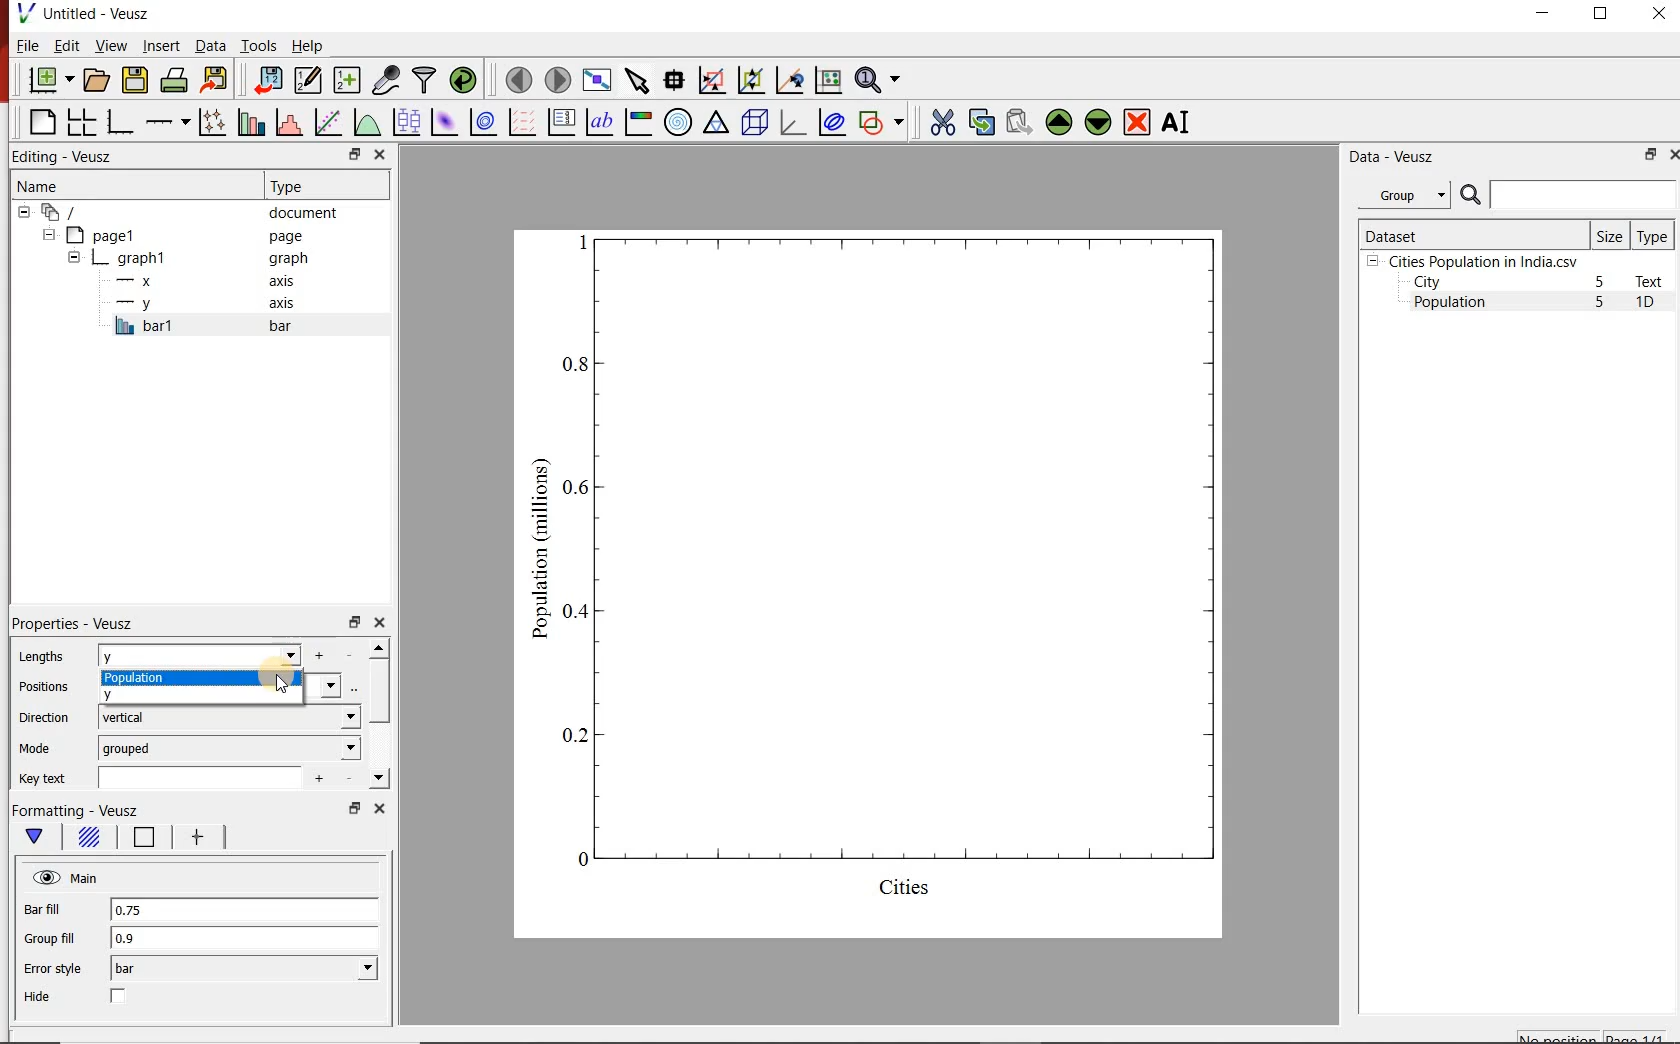 The width and height of the screenshot is (1680, 1044). I want to click on close, so click(379, 623).